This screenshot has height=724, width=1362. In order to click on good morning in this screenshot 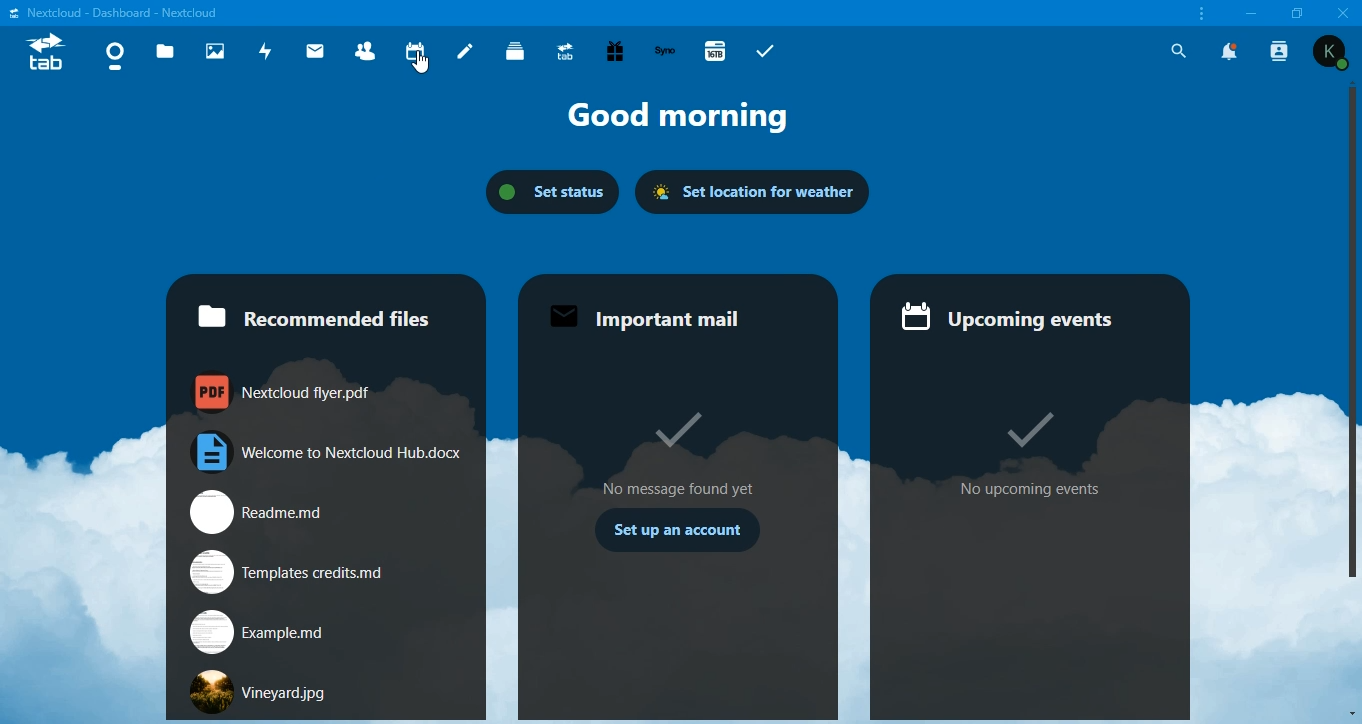, I will do `click(670, 117)`.